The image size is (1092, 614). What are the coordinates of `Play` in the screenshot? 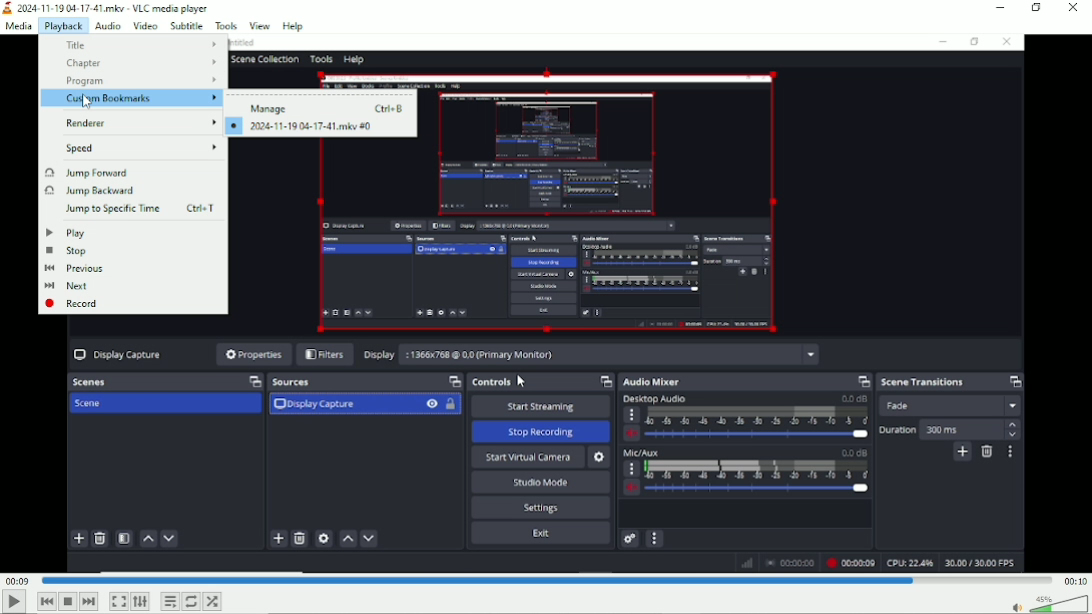 It's located at (14, 602).